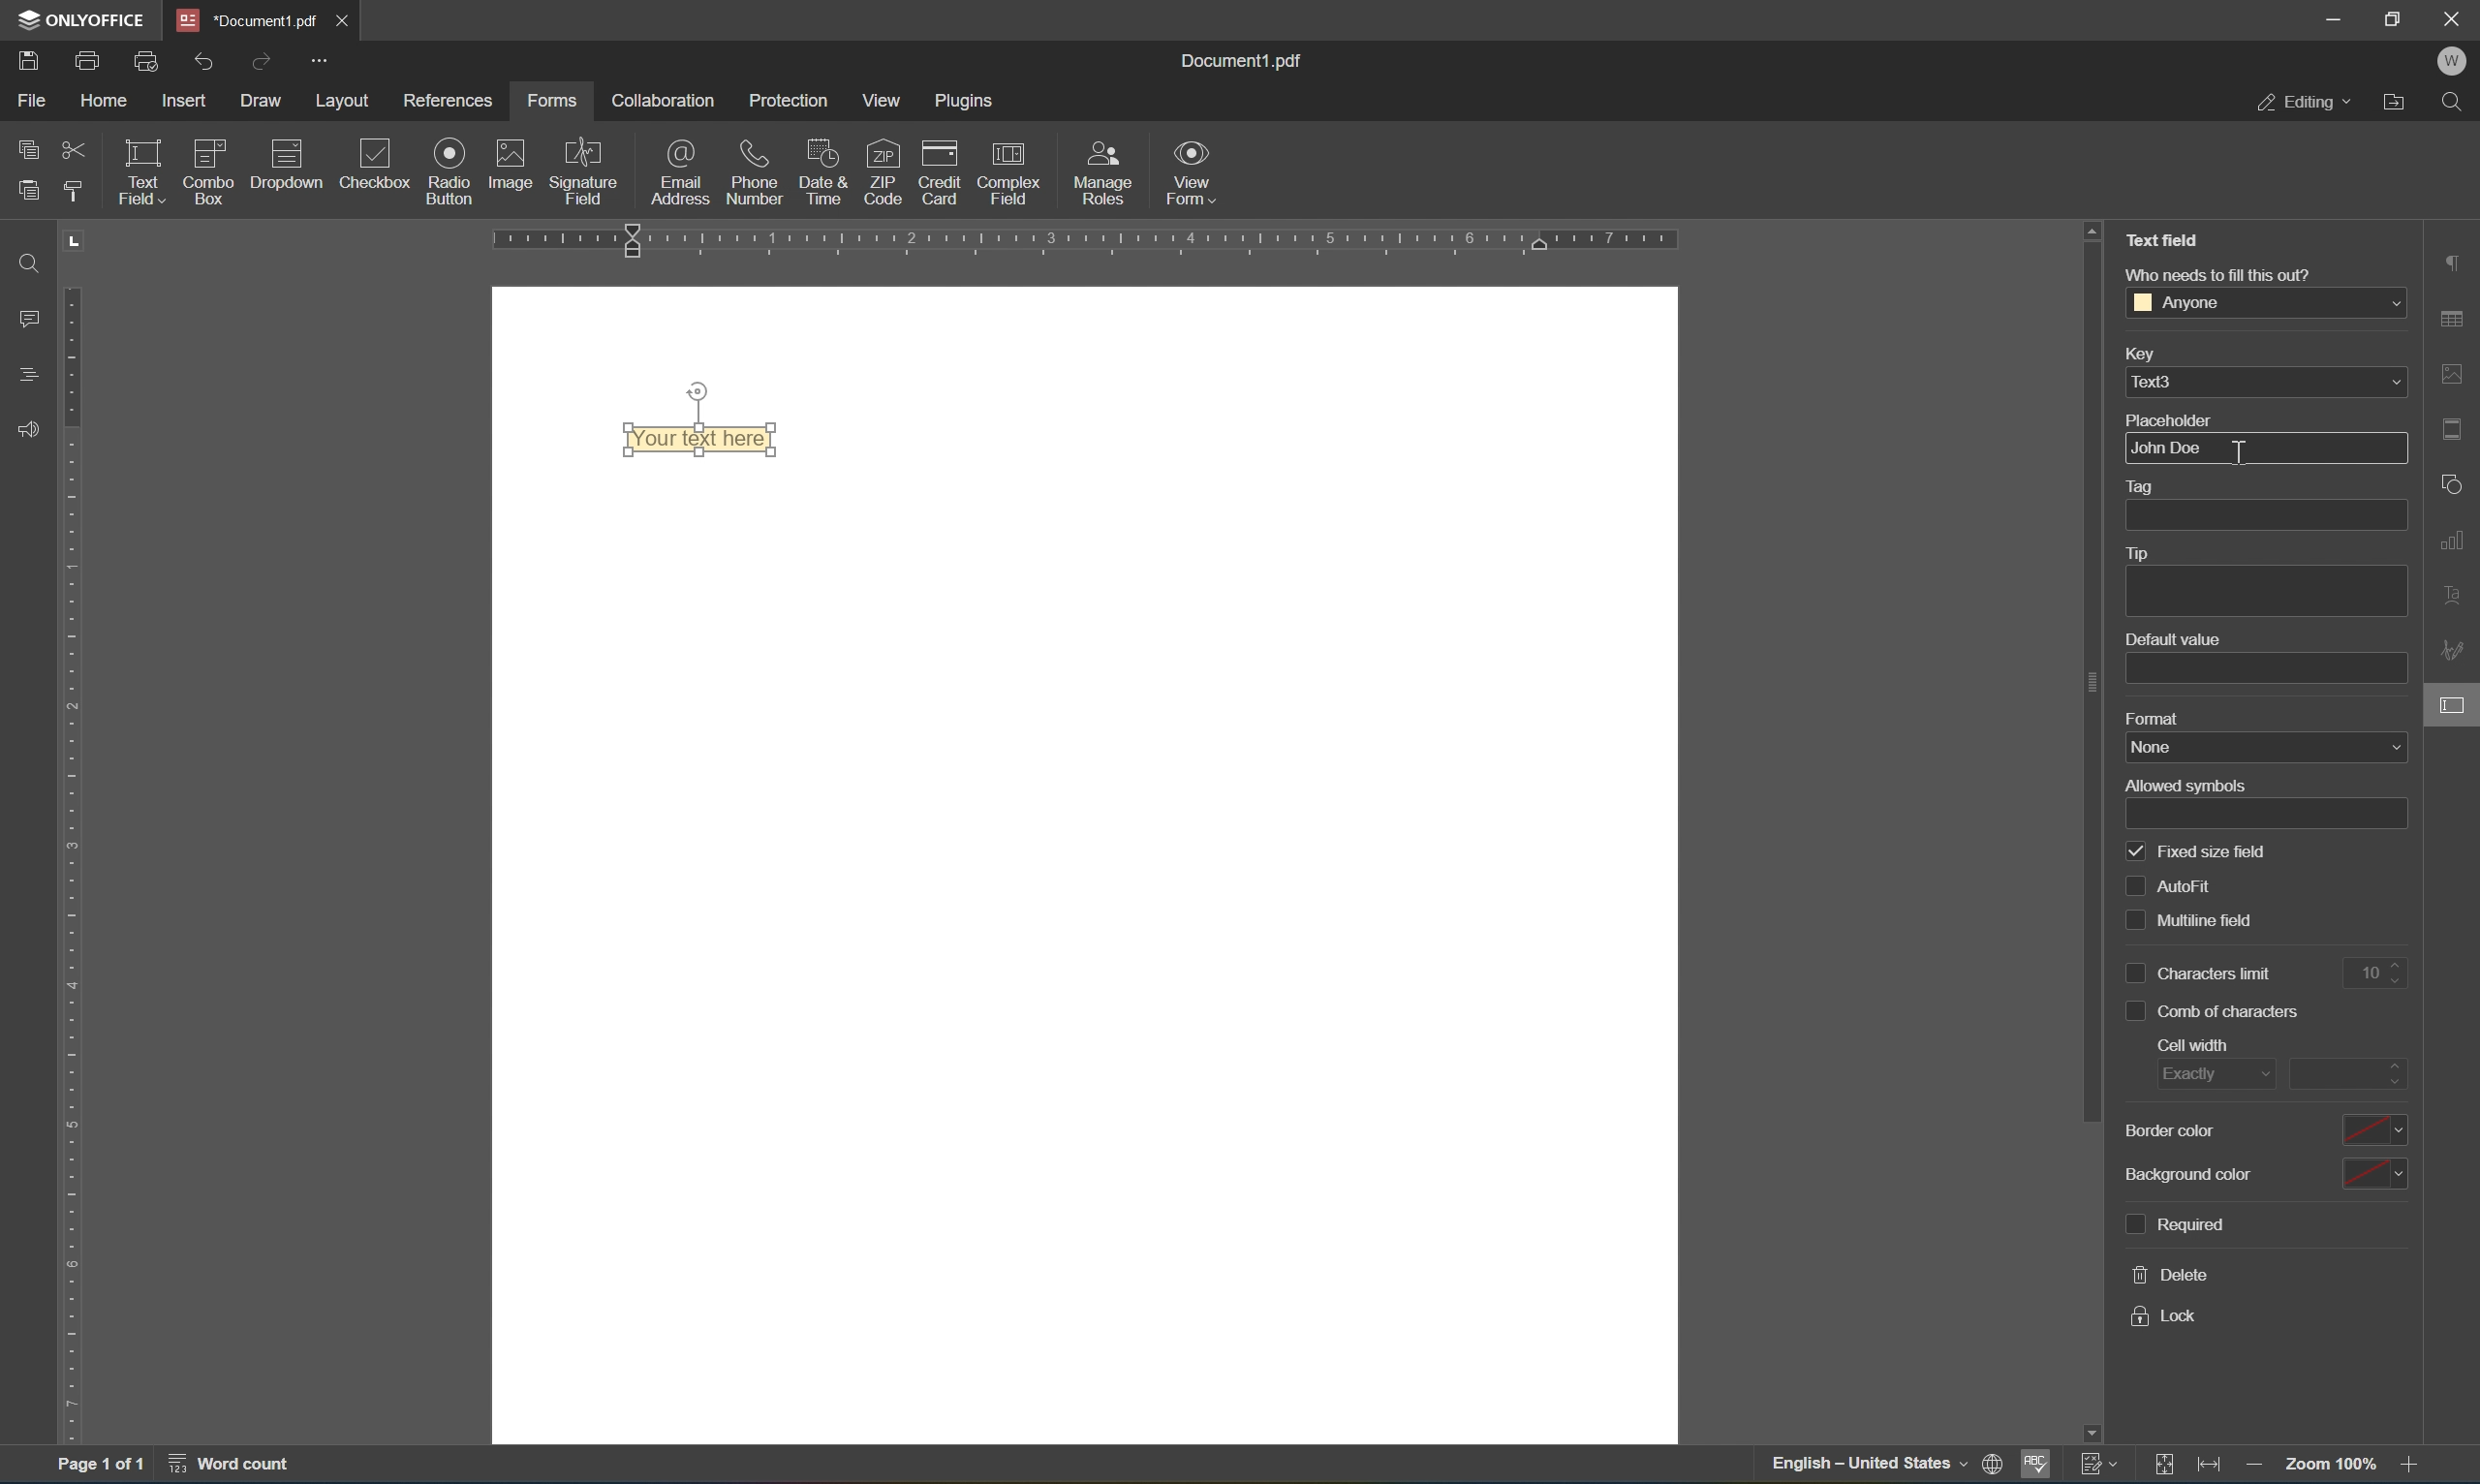 This screenshot has height=1484, width=2480. I want to click on auto fill, so click(2174, 885).